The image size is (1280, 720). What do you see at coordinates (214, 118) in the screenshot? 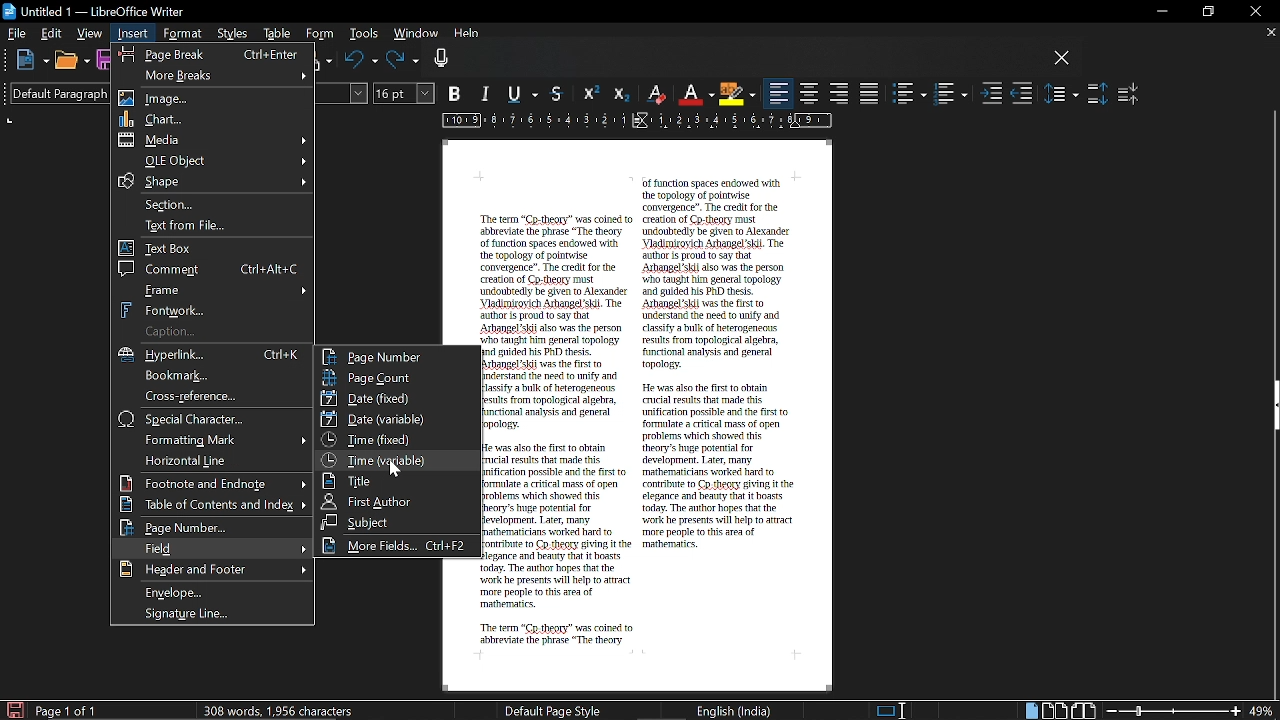
I see `Chart` at bounding box center [214, 118].